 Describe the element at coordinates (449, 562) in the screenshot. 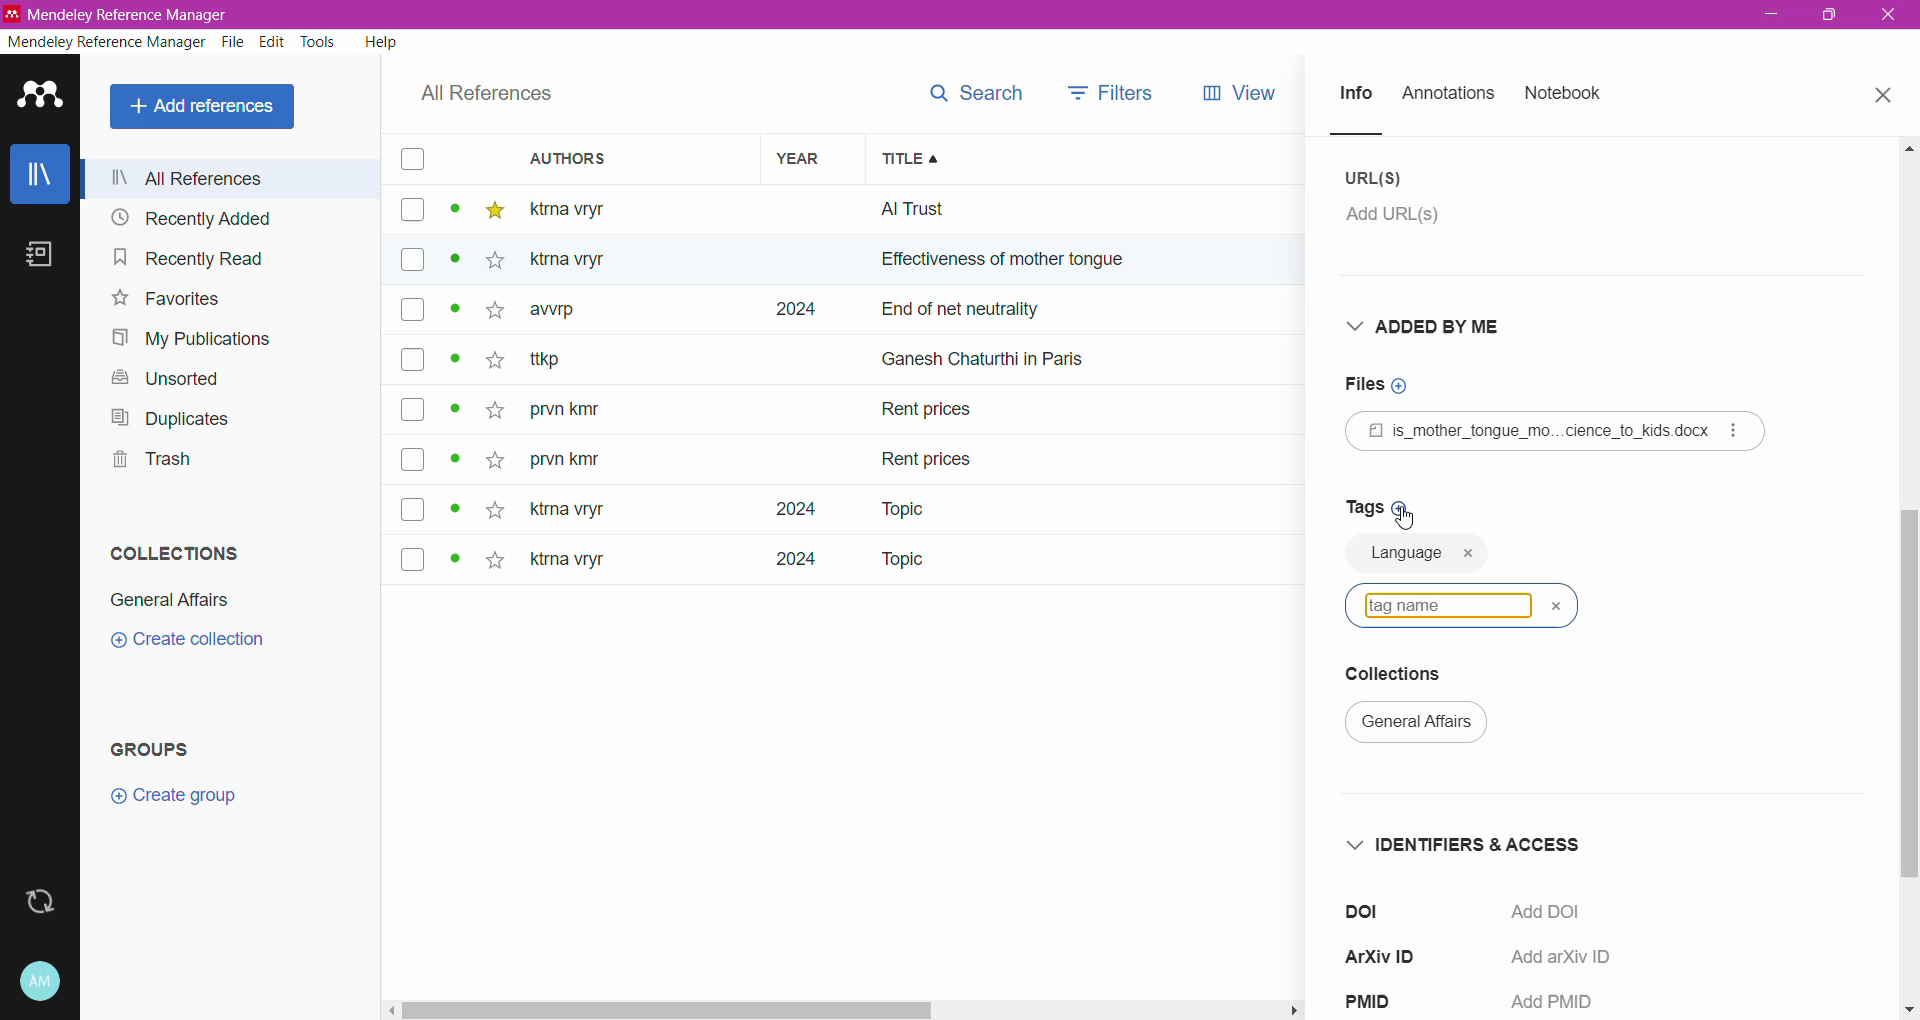

I see `dot ` at that location.